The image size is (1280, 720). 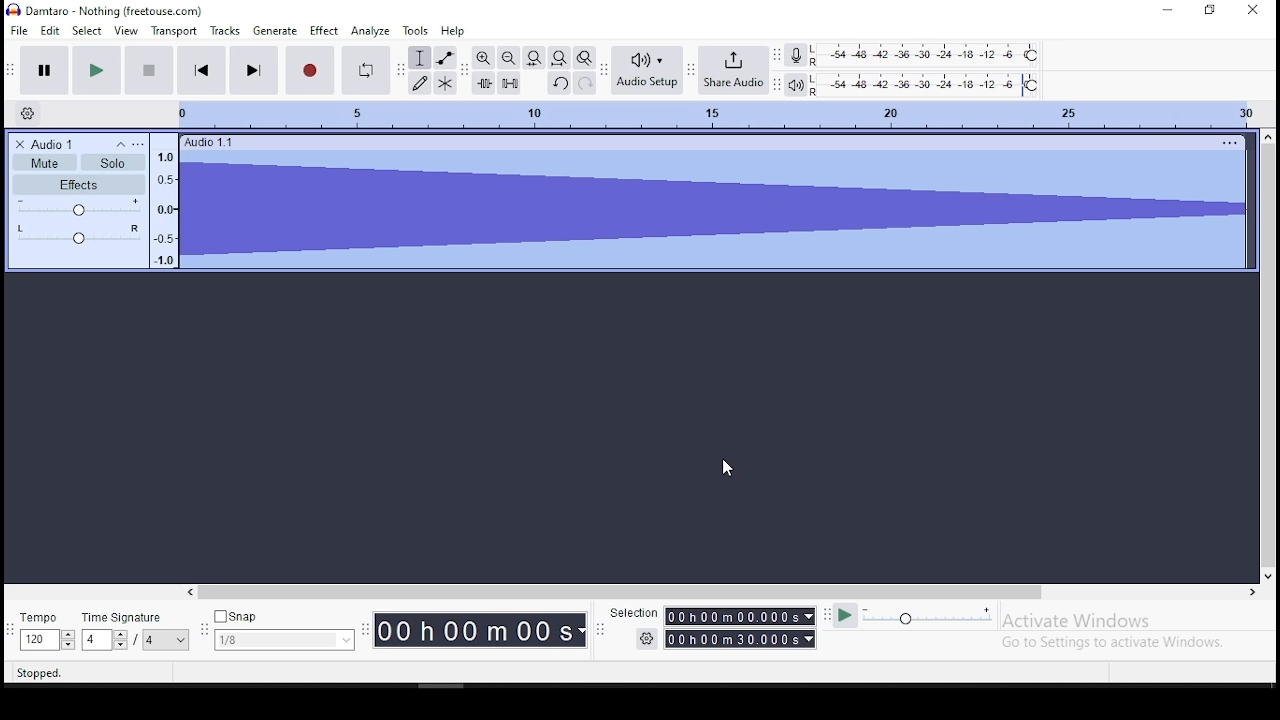 What do you see at coordinates (585, 82) in the screenshot?
I see `redo` at bounding box center [585, 82].